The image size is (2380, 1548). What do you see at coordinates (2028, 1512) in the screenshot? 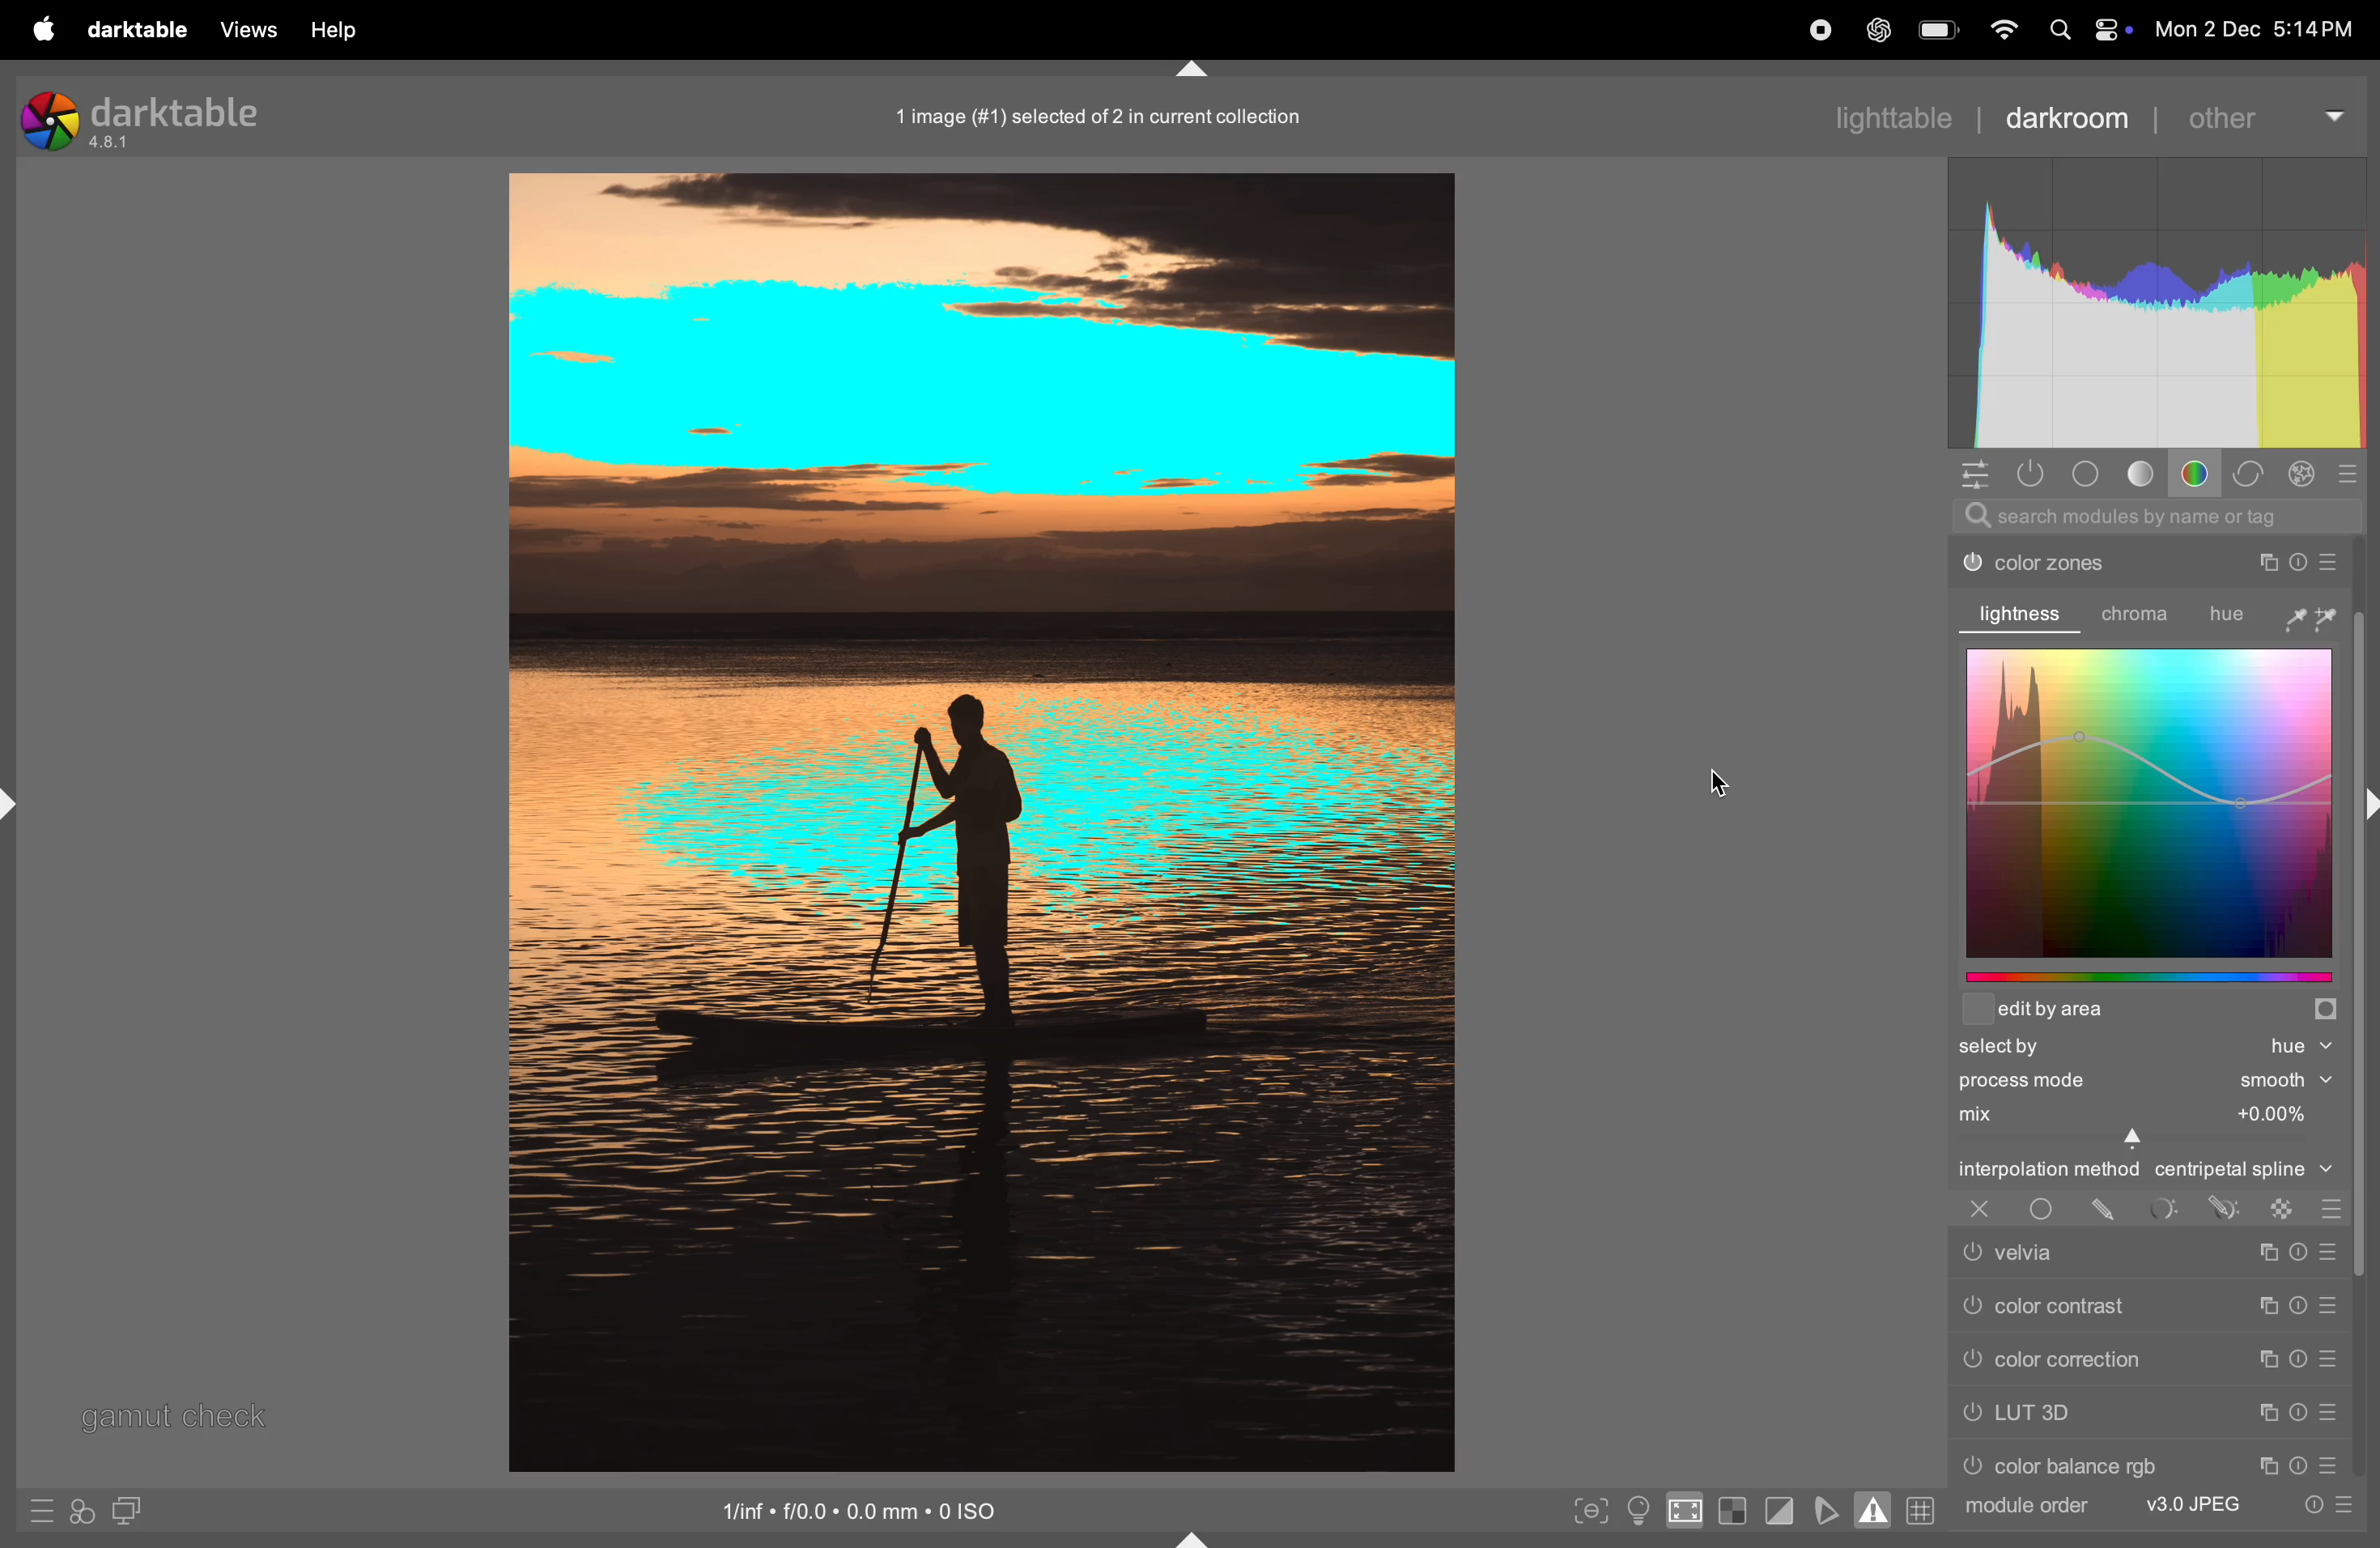
I see `module order` at bounding box center [2028, 1512].